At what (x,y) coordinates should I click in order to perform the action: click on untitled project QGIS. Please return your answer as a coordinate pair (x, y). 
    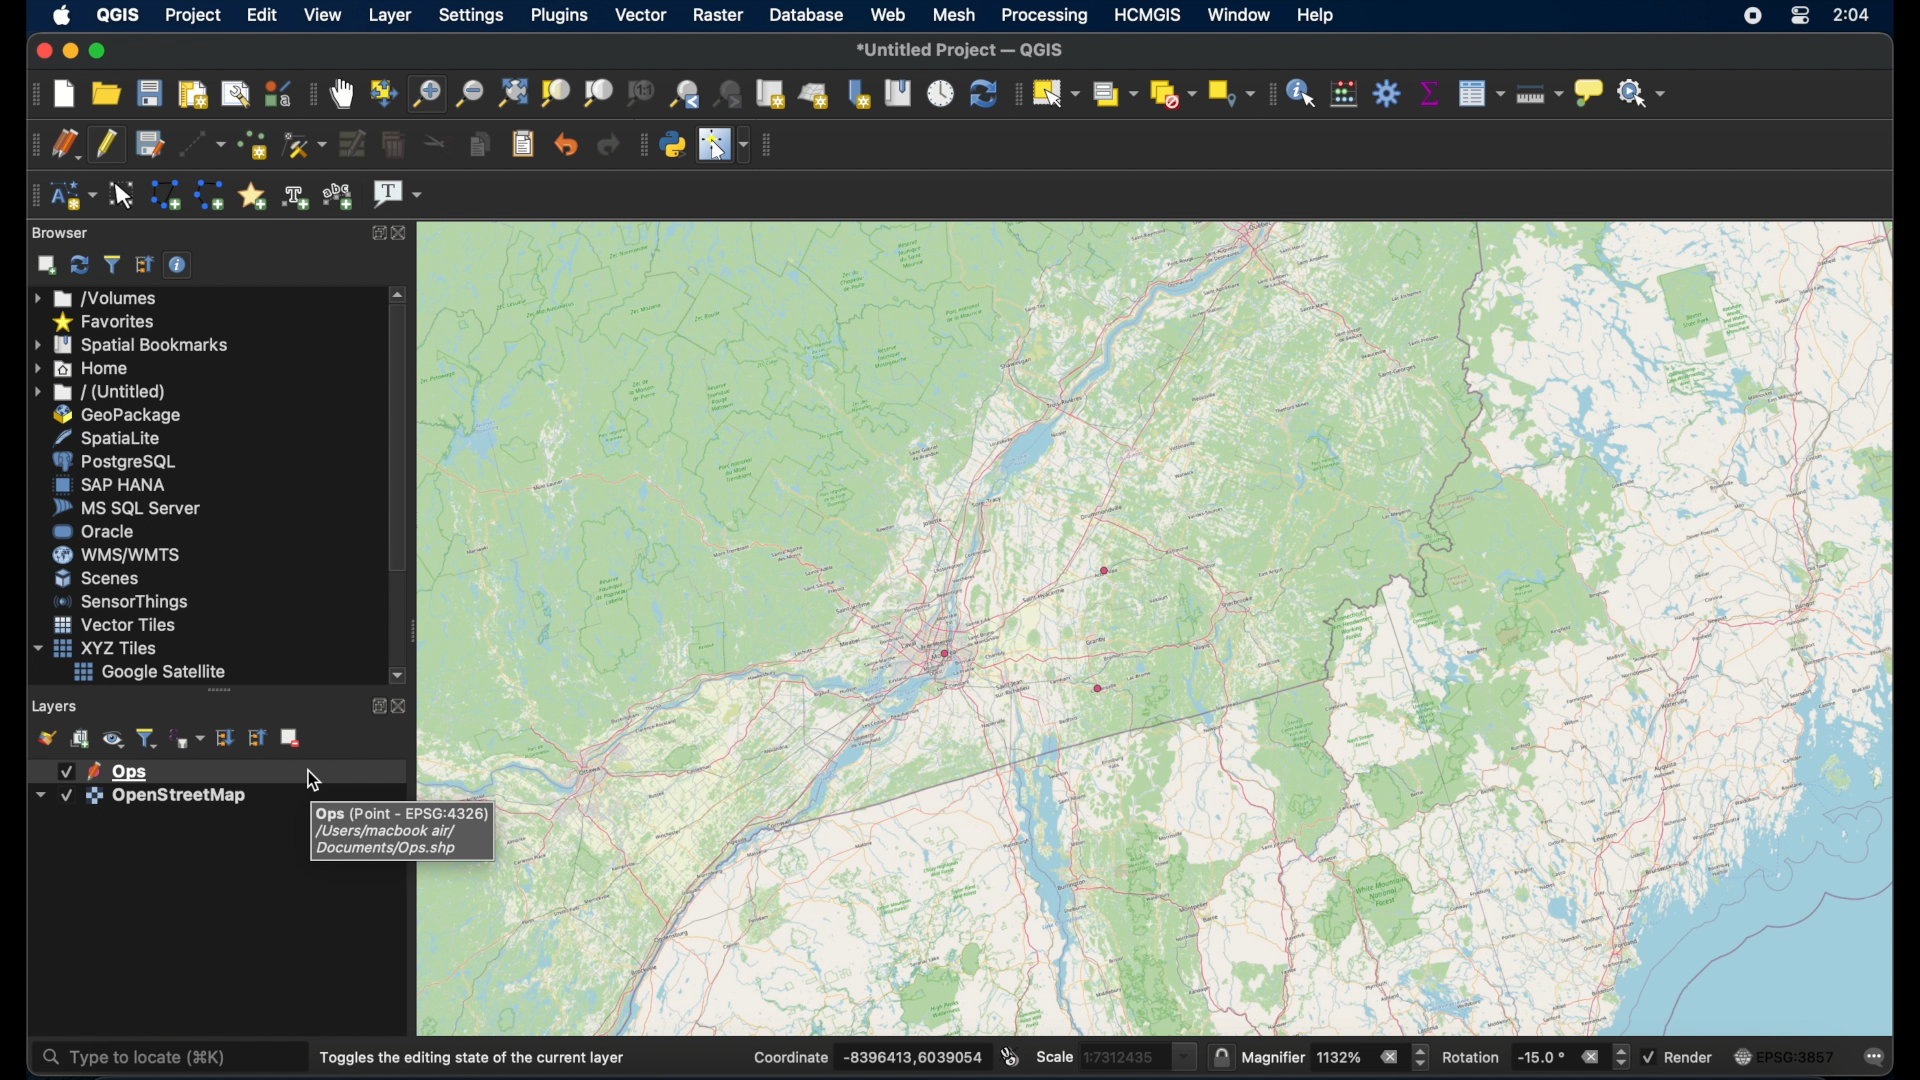
    Looking at the image, I should click on (967, 49).